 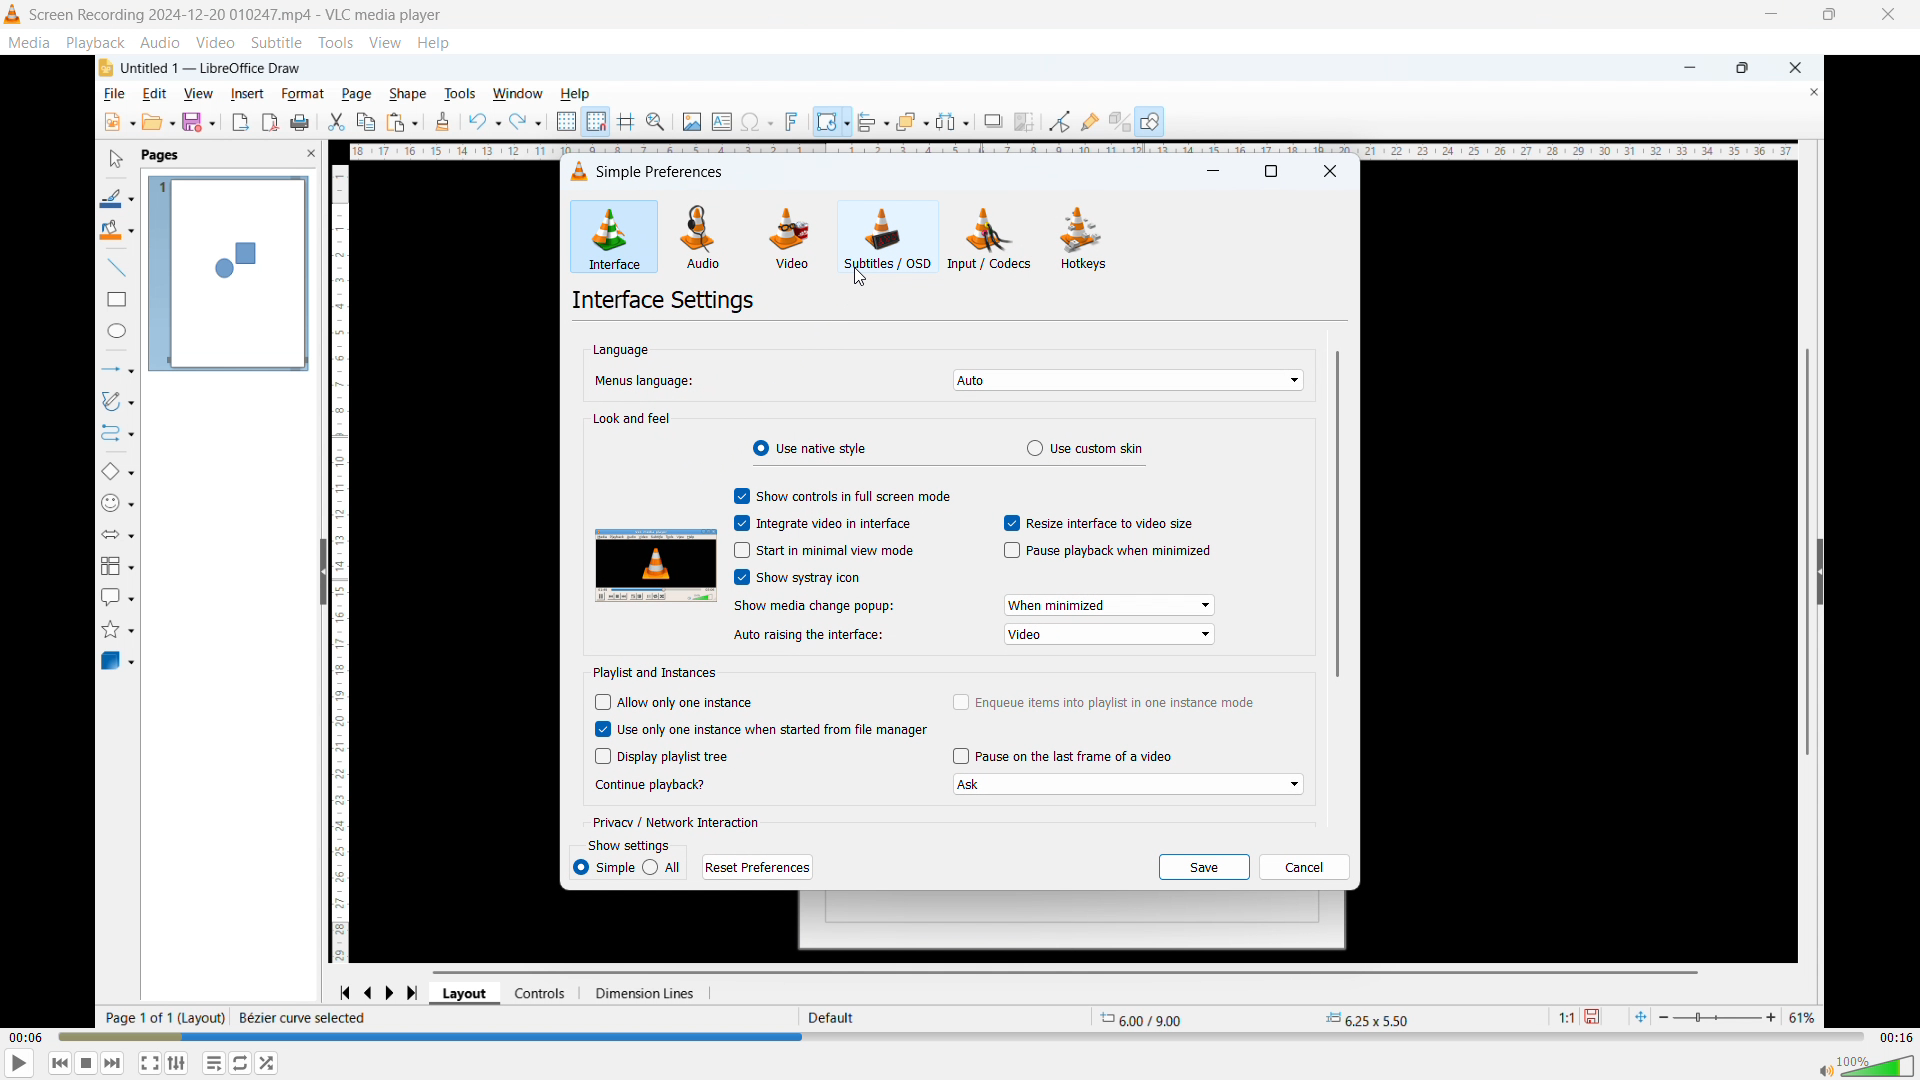 I want to click on Video , so click(x=789, y=237).